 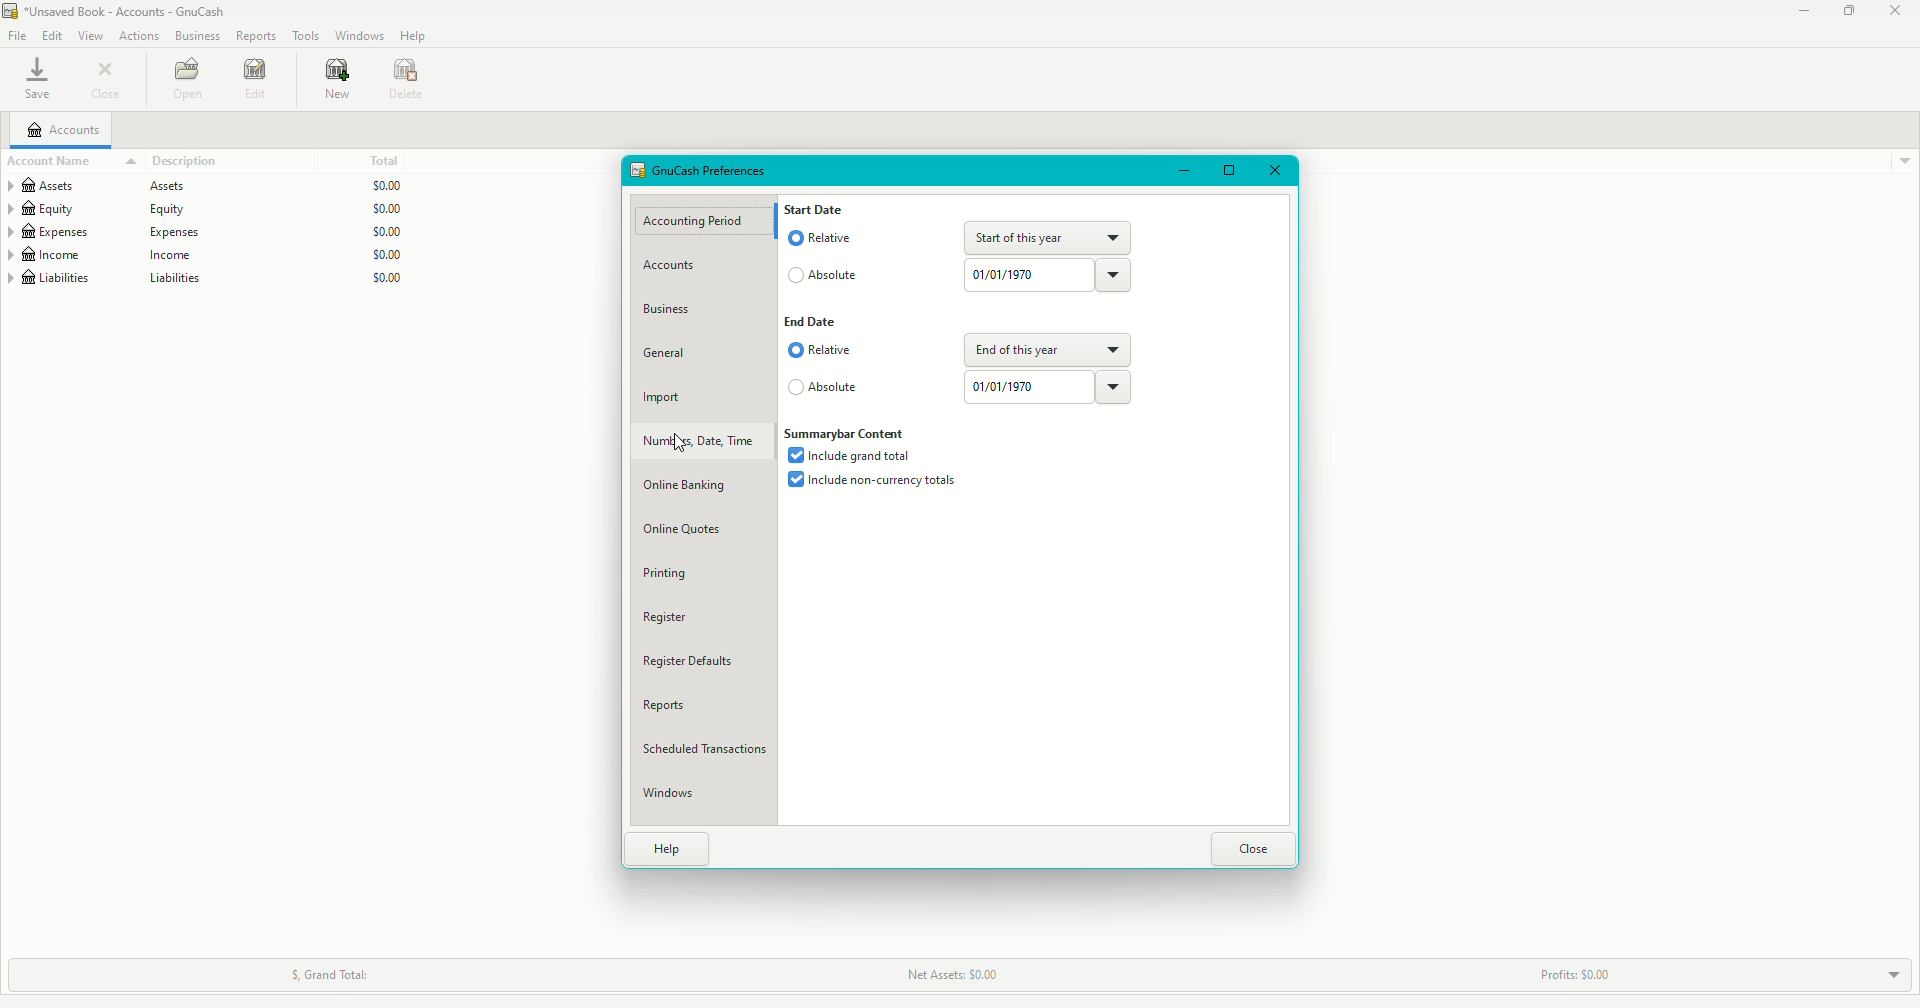 What do you see at coordinates (209, 186) in the screenshot?
I see `Assets` at bounding box center [209, 186].